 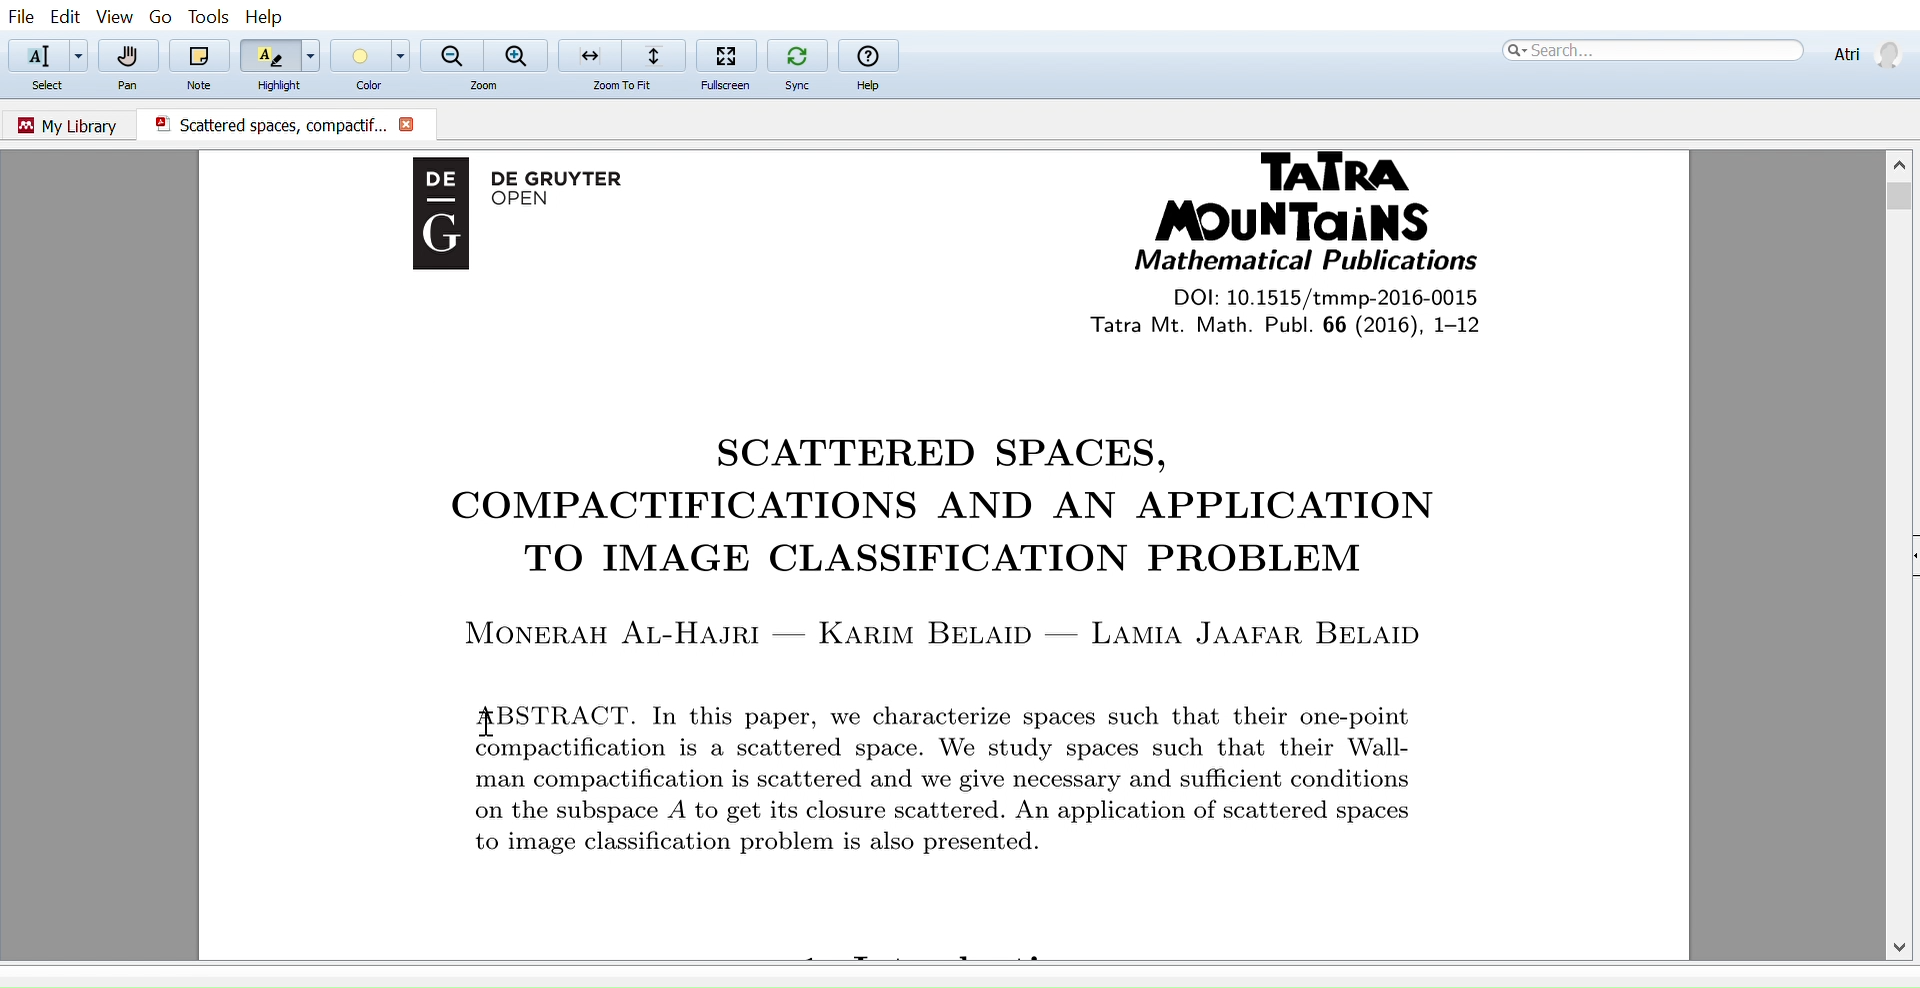 I want to click on on the subspace A to get its closure scattererd. An application of scattered spaces, so click(x=971, y=811).